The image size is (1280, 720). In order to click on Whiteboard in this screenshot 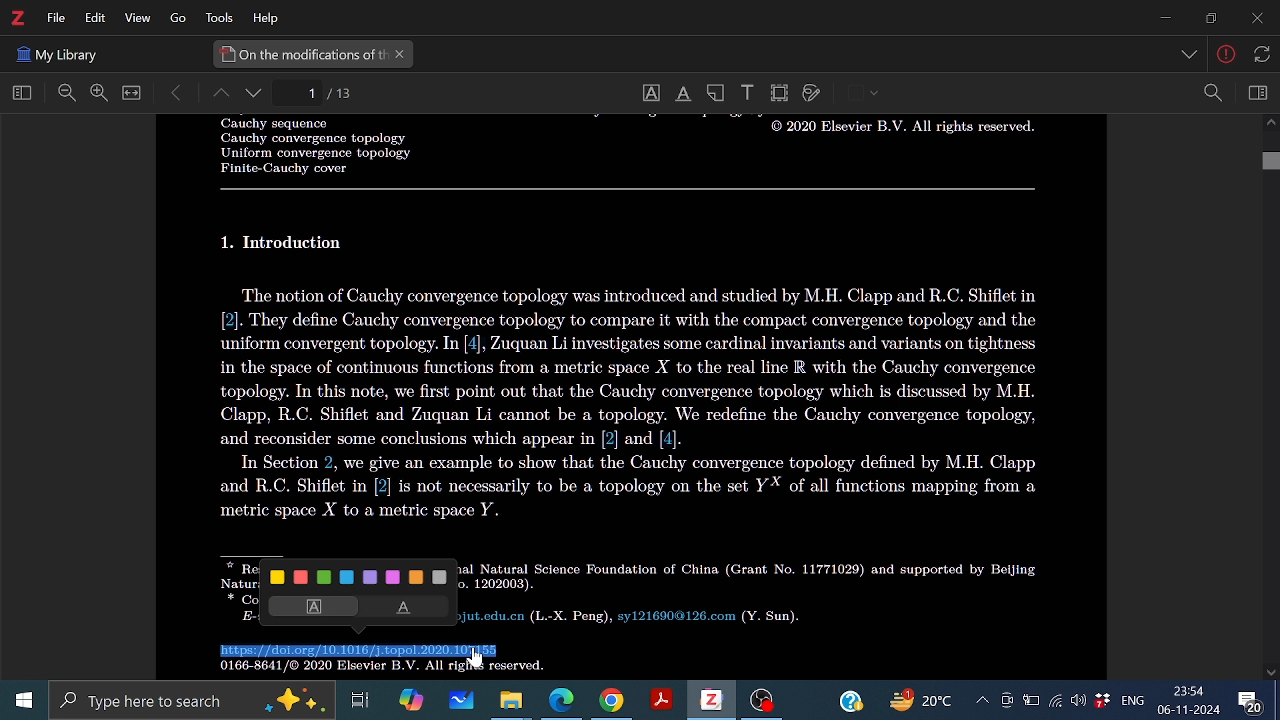, I will do `click(459, 701)`.